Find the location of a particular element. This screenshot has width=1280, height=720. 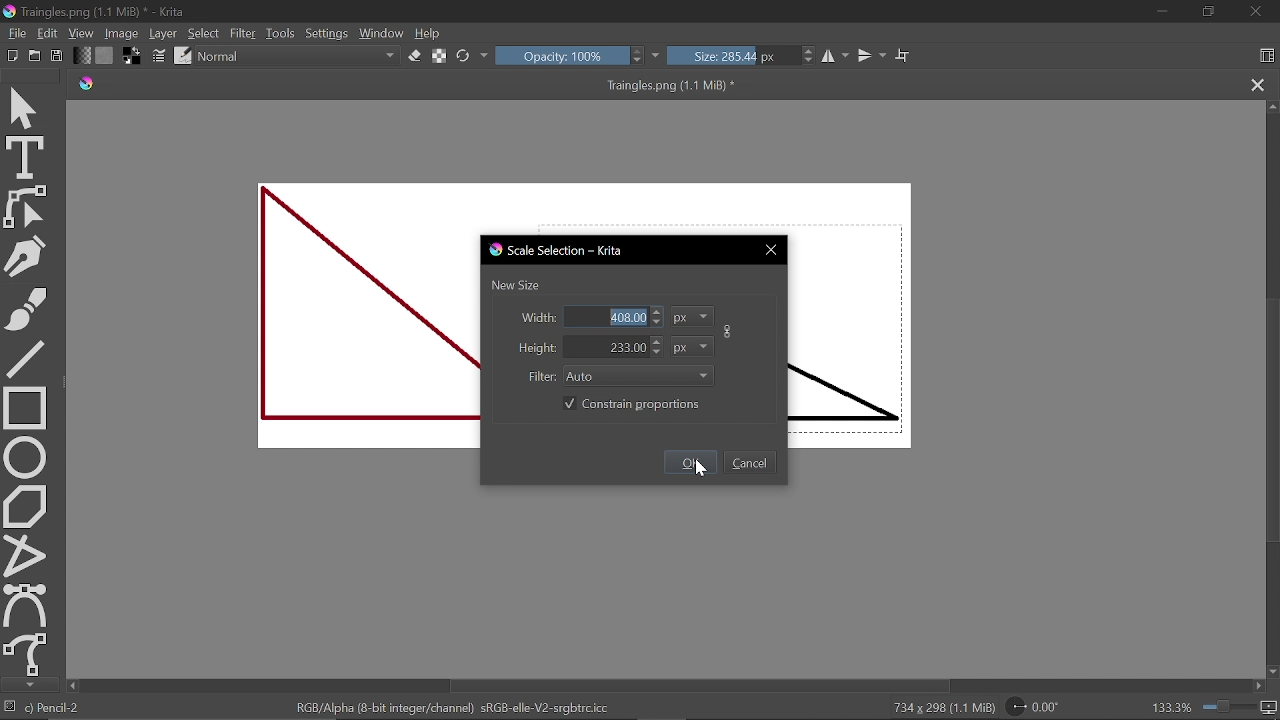

Settings is located at coordinates (327, 33).